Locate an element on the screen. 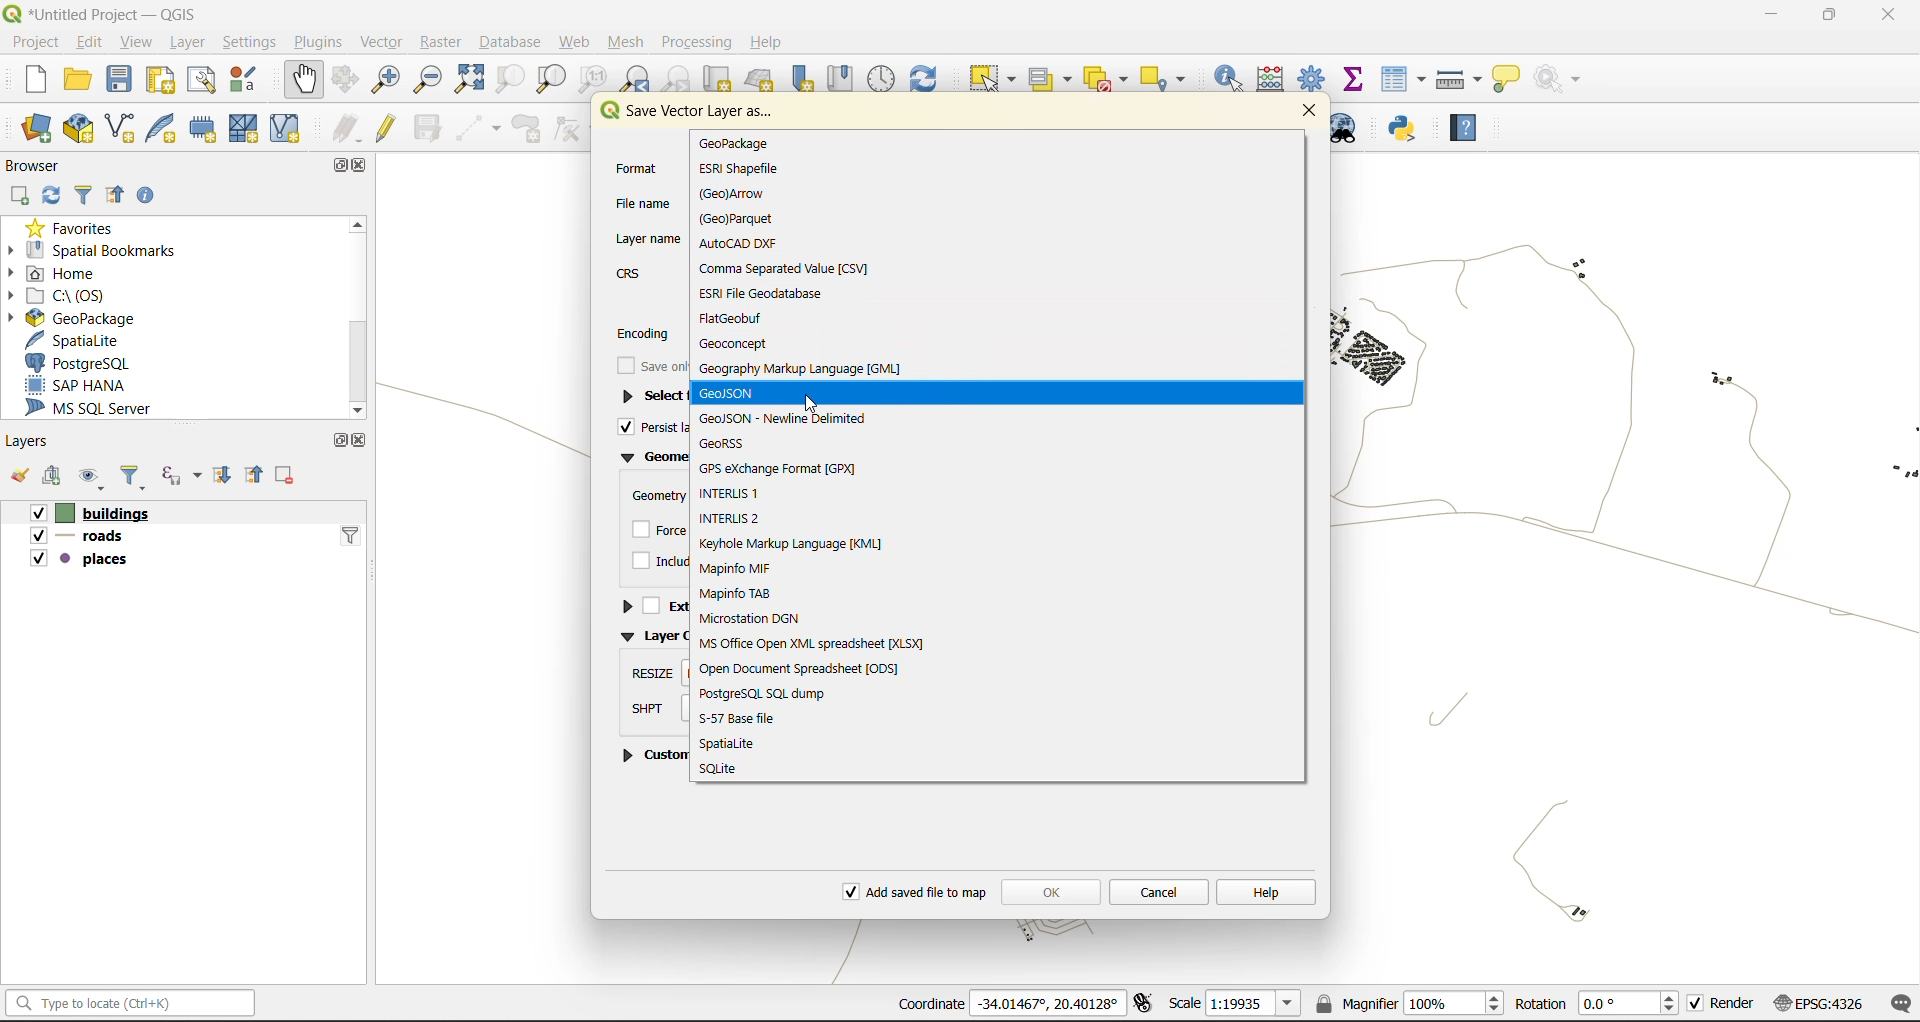 This screenshot has width=1920, height=1022. flangeobuf is located at coordinates (738, 317).